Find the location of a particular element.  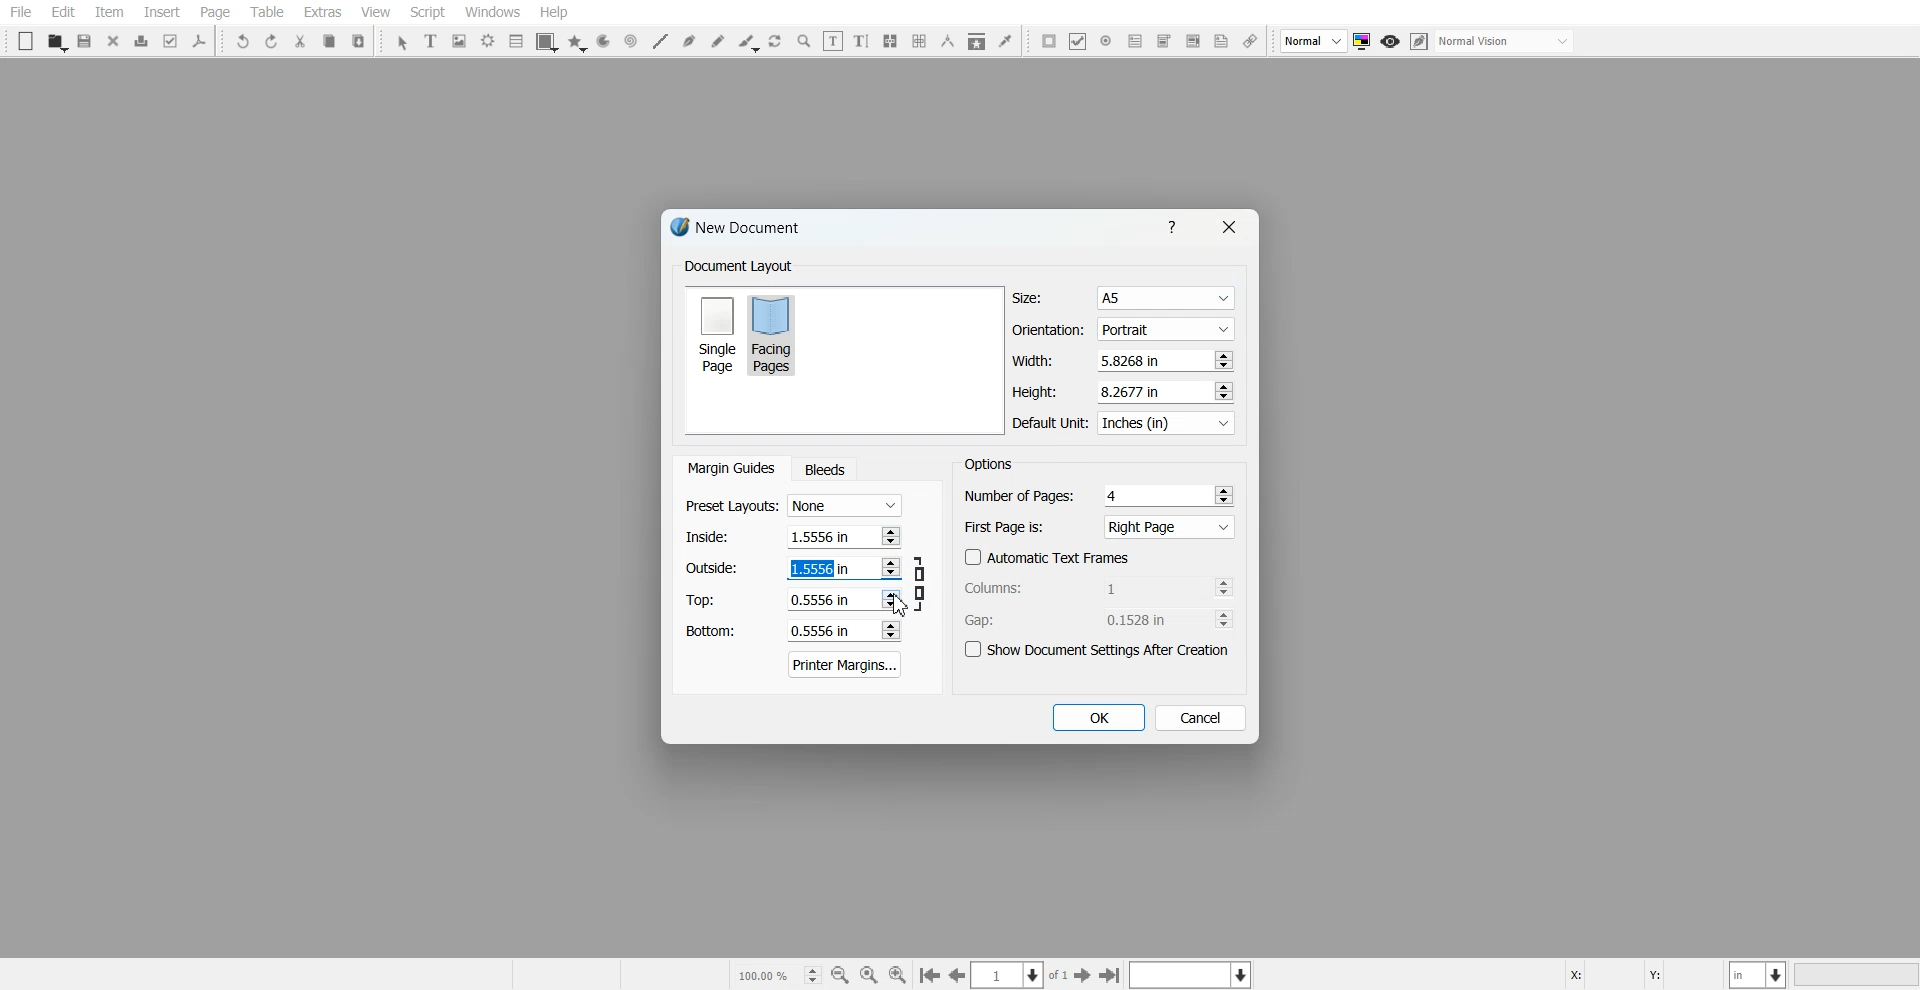

Show Document settings after Creation is located at coordinates (1100, 650).